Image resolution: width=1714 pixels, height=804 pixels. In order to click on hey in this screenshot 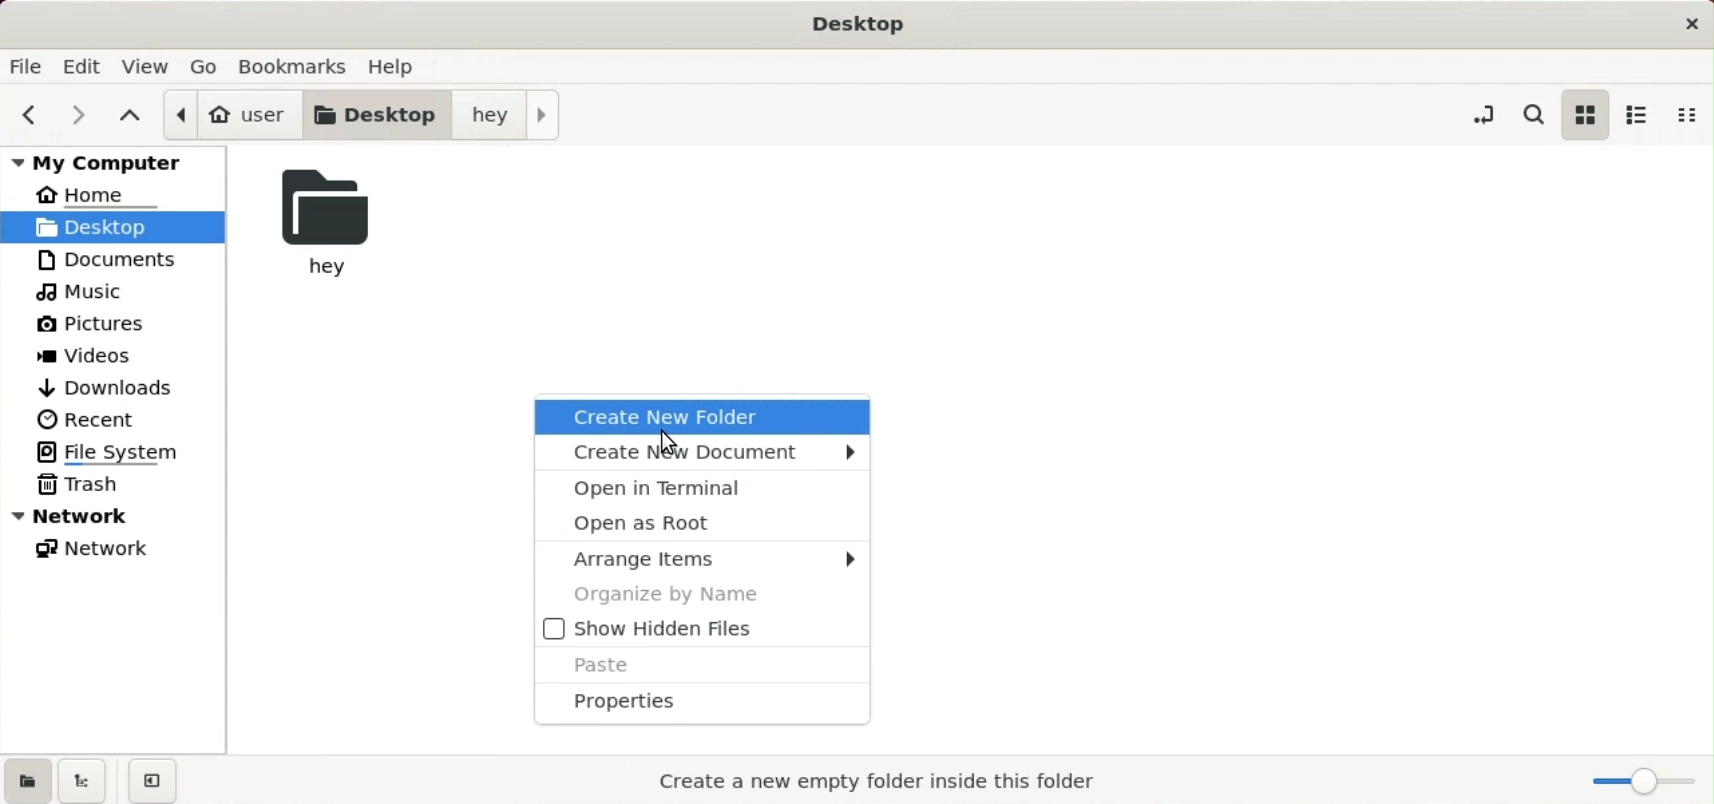, I will do `click(326, 225)`.